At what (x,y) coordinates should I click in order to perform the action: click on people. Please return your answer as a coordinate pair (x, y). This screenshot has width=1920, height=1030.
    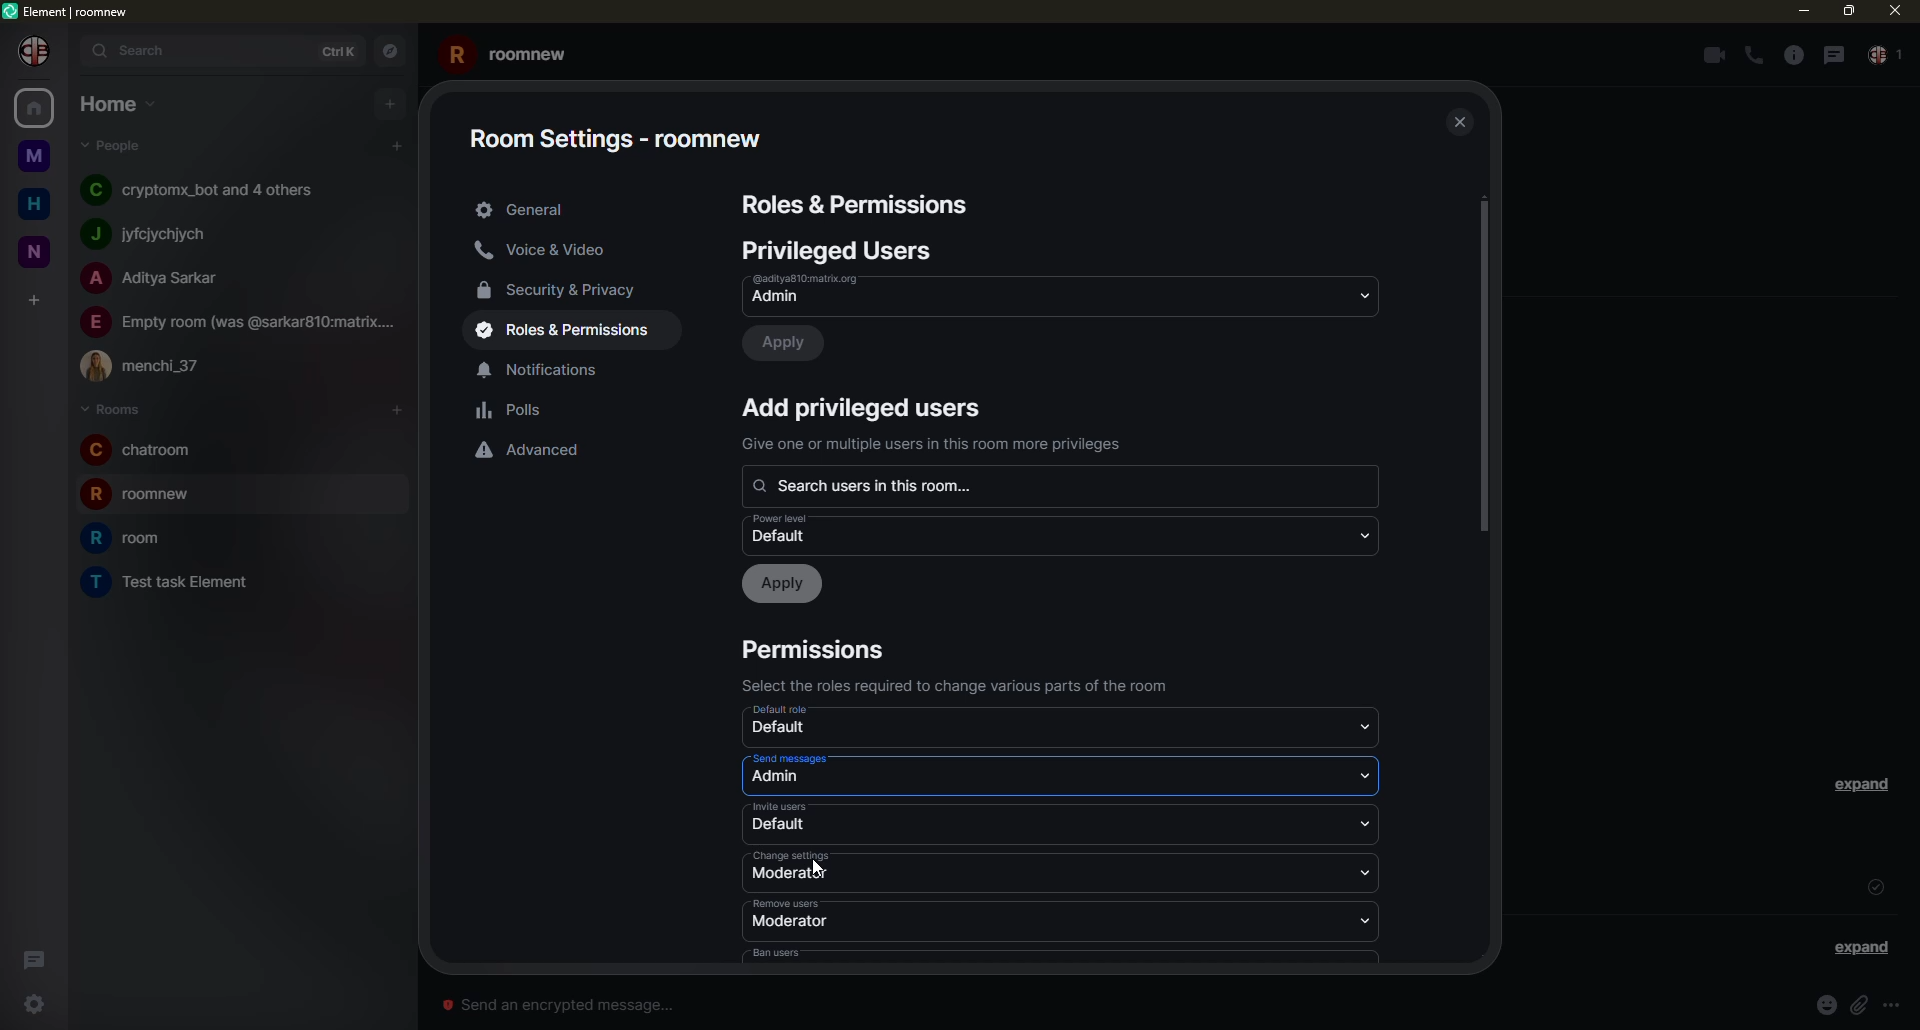
    Looking at the image, I should click on (1886, 57).